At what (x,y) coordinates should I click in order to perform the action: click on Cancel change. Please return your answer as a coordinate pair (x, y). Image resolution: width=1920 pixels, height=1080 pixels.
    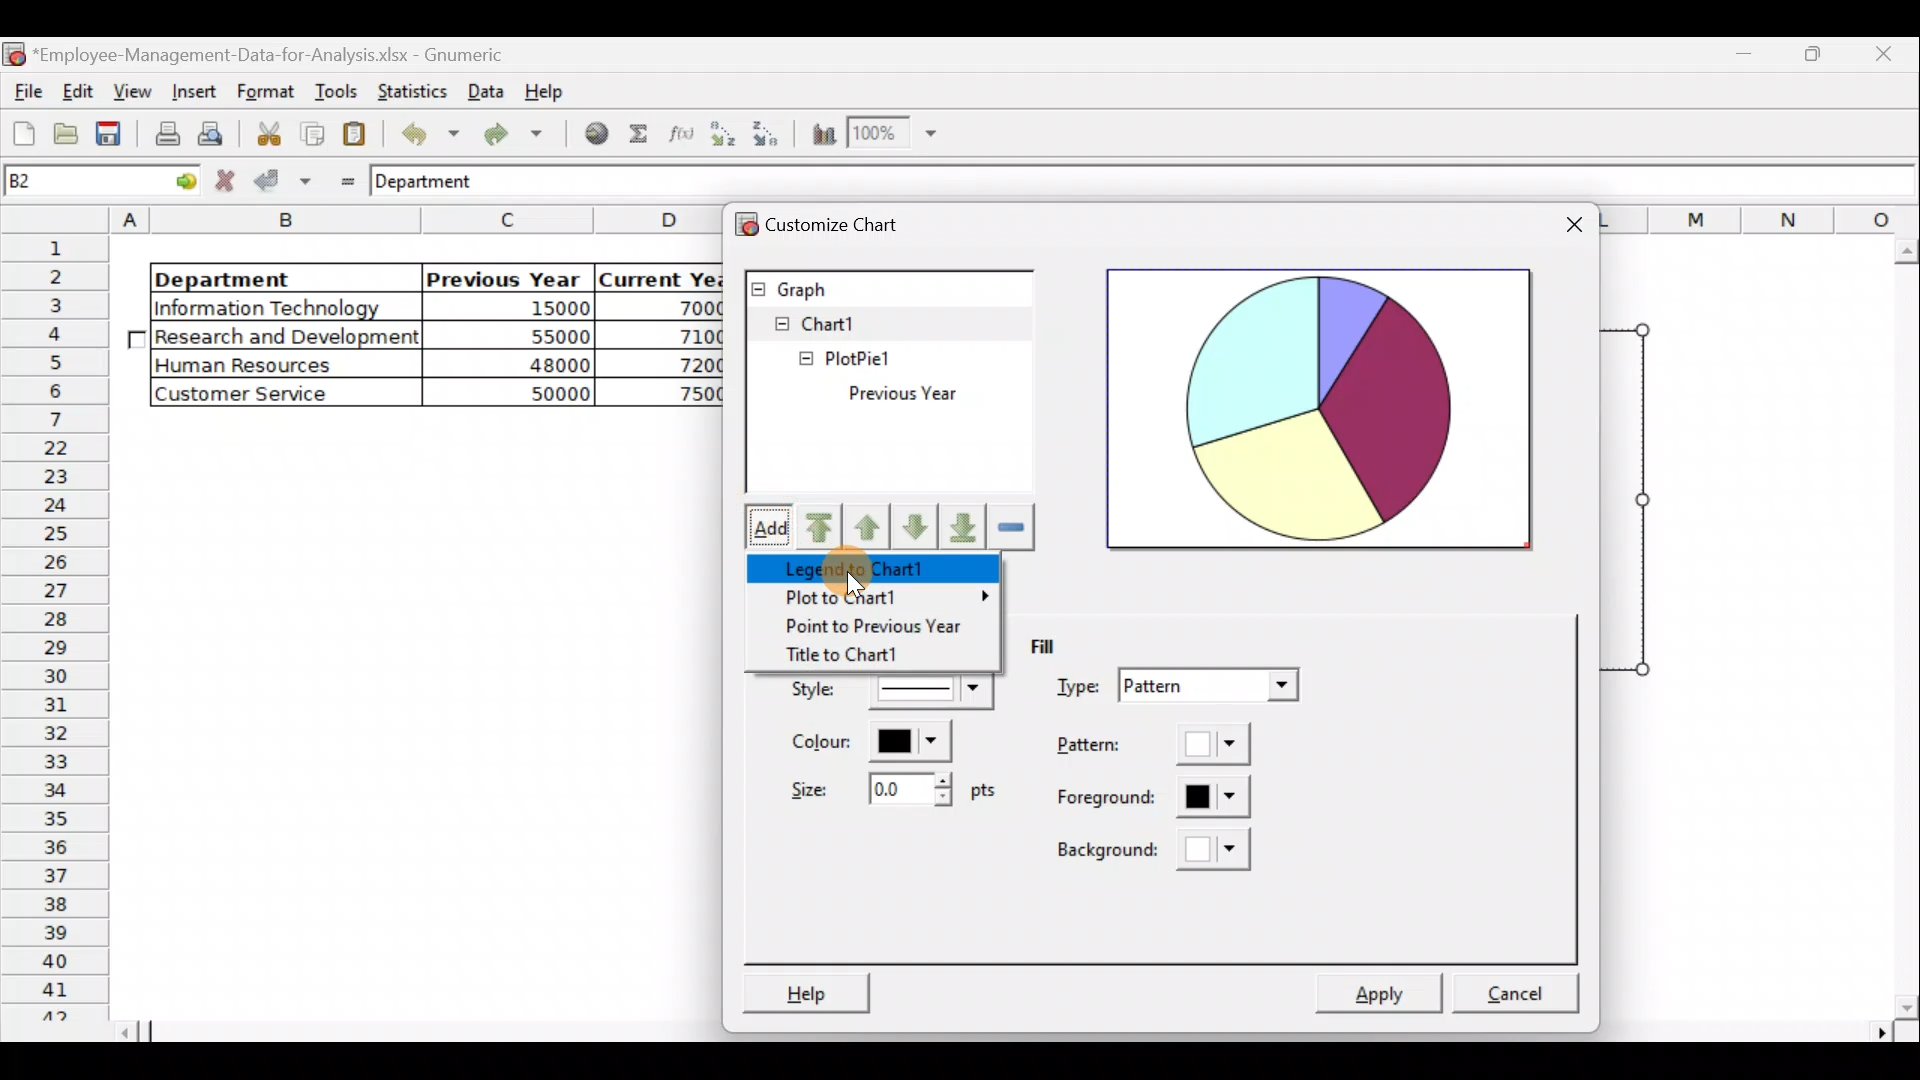
    Looking at the image, I should click on (227, 182).